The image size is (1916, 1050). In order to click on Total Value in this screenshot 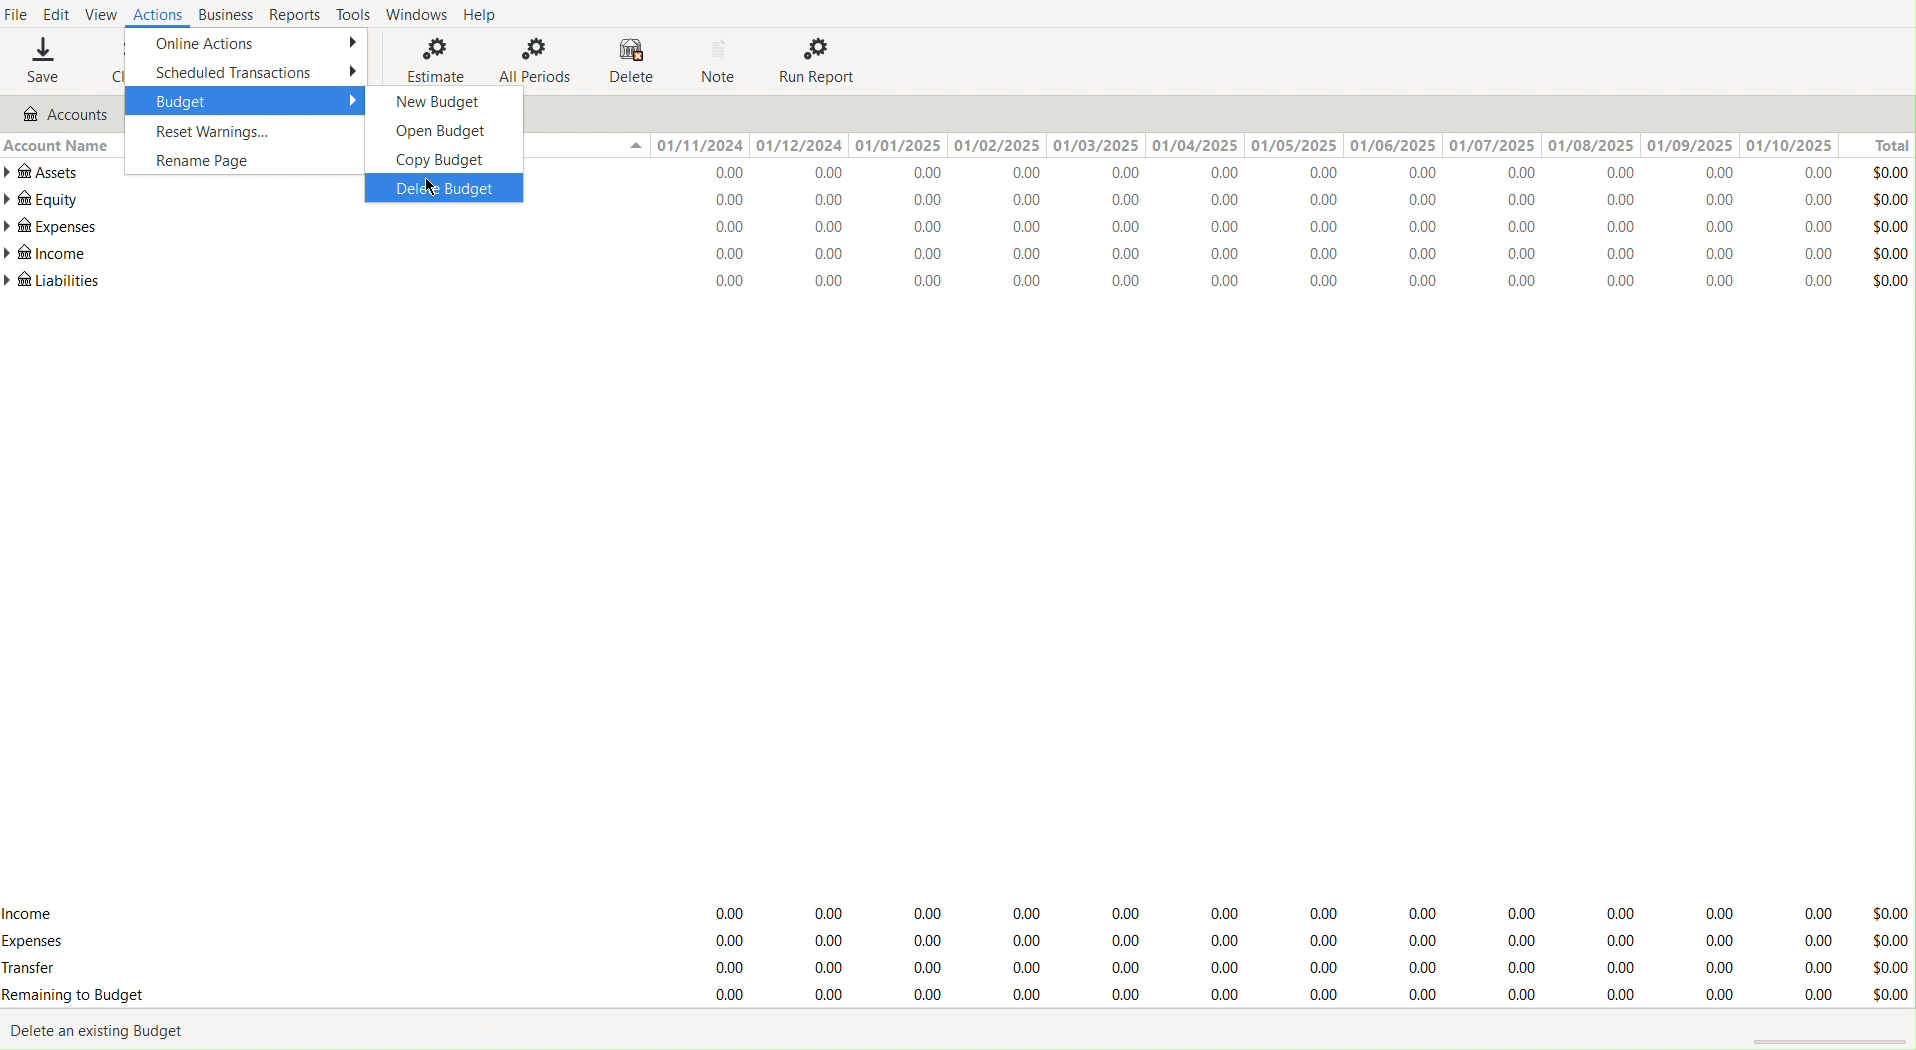, I will do `click(1888, 953)`.